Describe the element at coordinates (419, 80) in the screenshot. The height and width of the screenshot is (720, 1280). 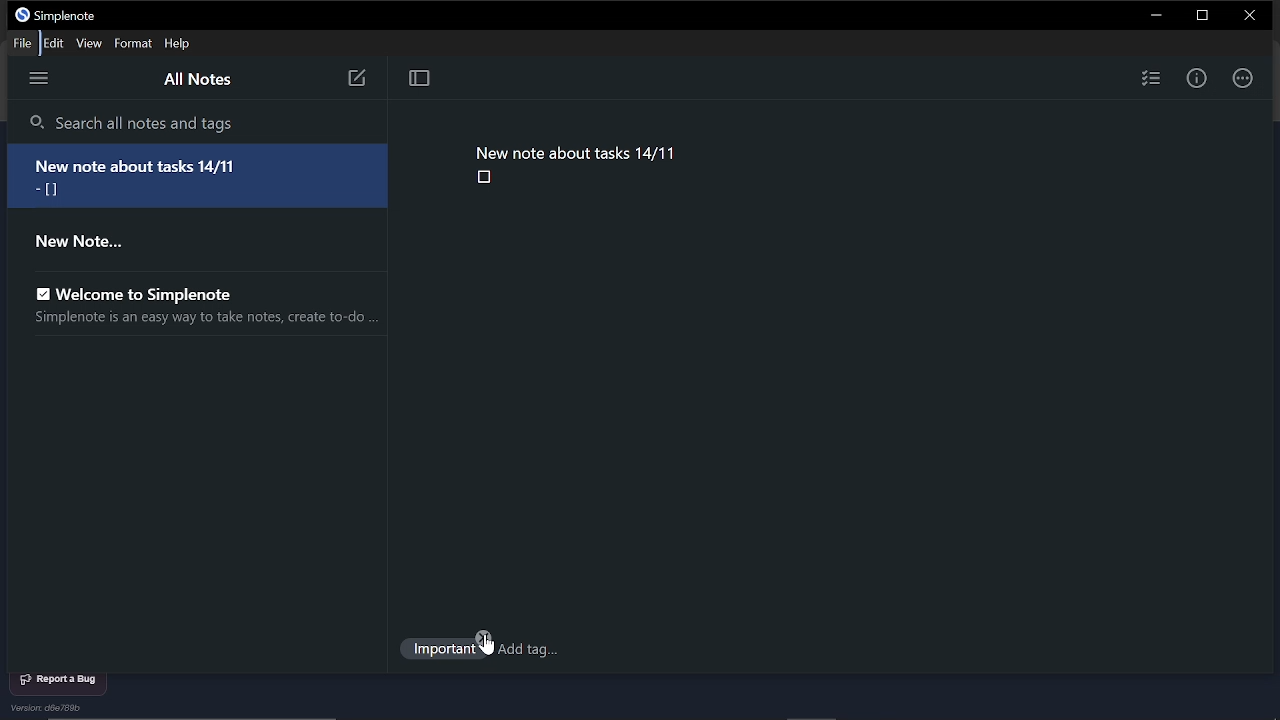
I see `Toggle focus mode` at that location.